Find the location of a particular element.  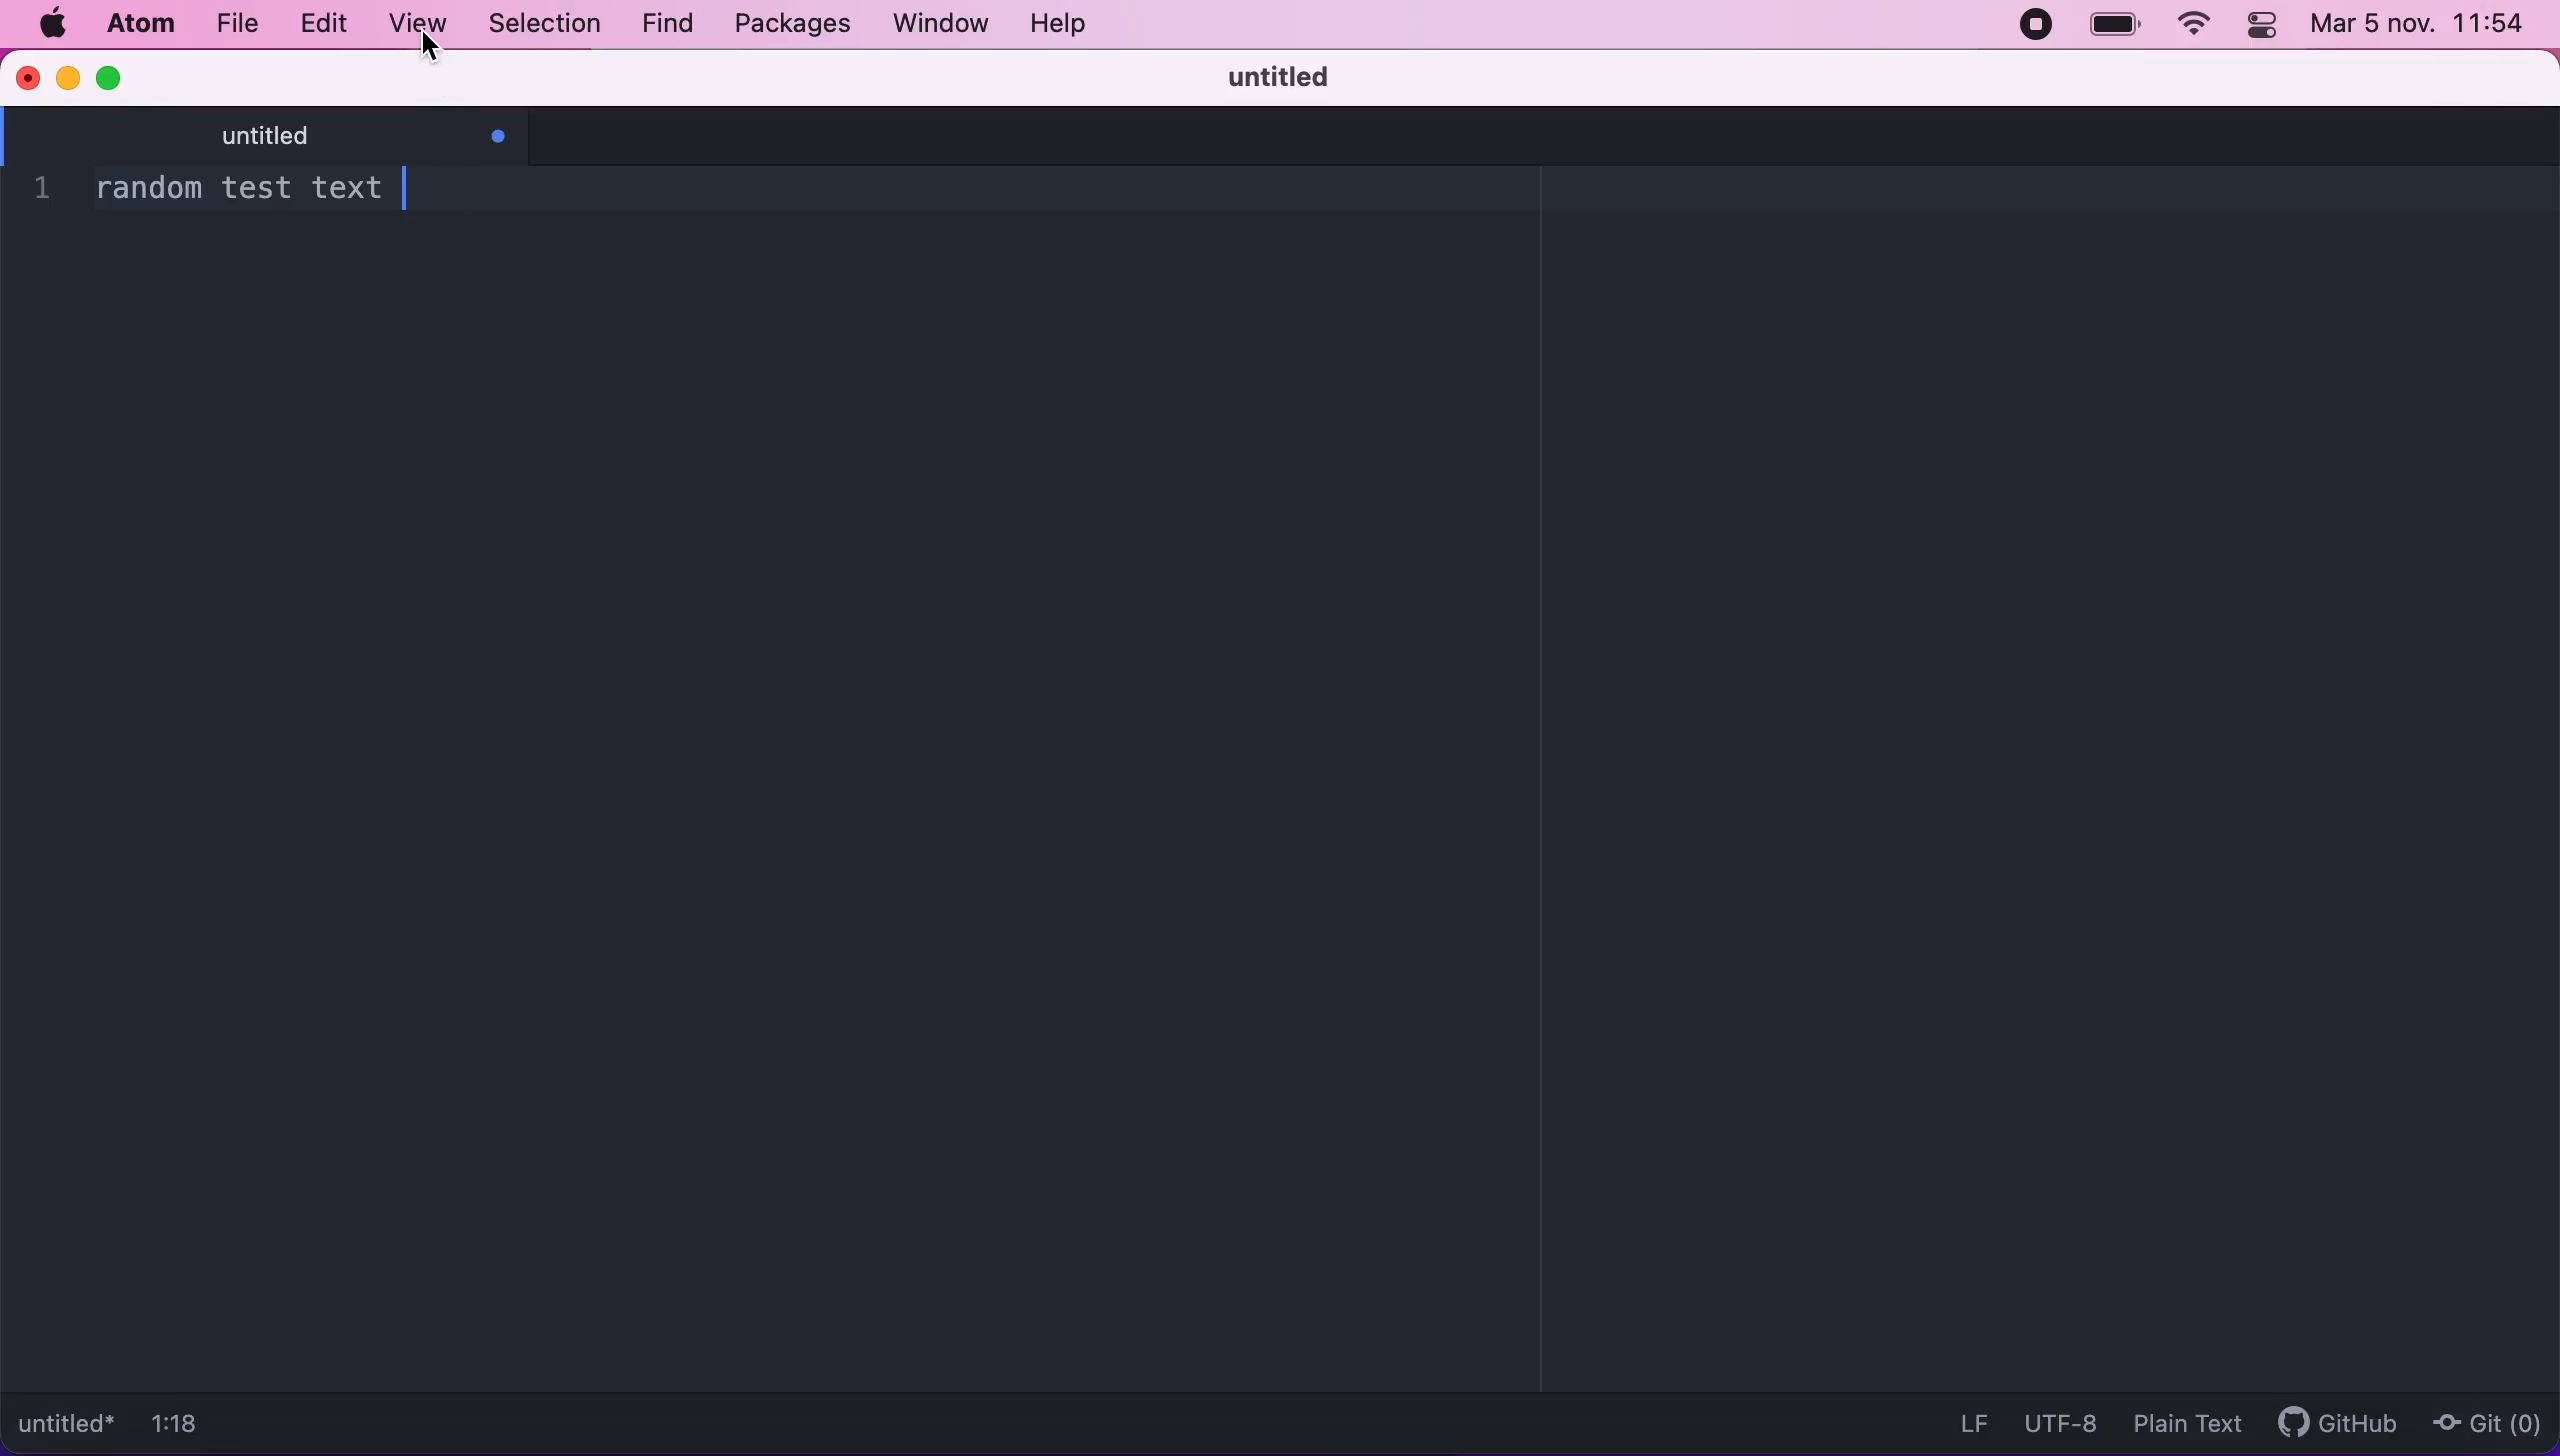

battery is located at coordinates (2115, 25).